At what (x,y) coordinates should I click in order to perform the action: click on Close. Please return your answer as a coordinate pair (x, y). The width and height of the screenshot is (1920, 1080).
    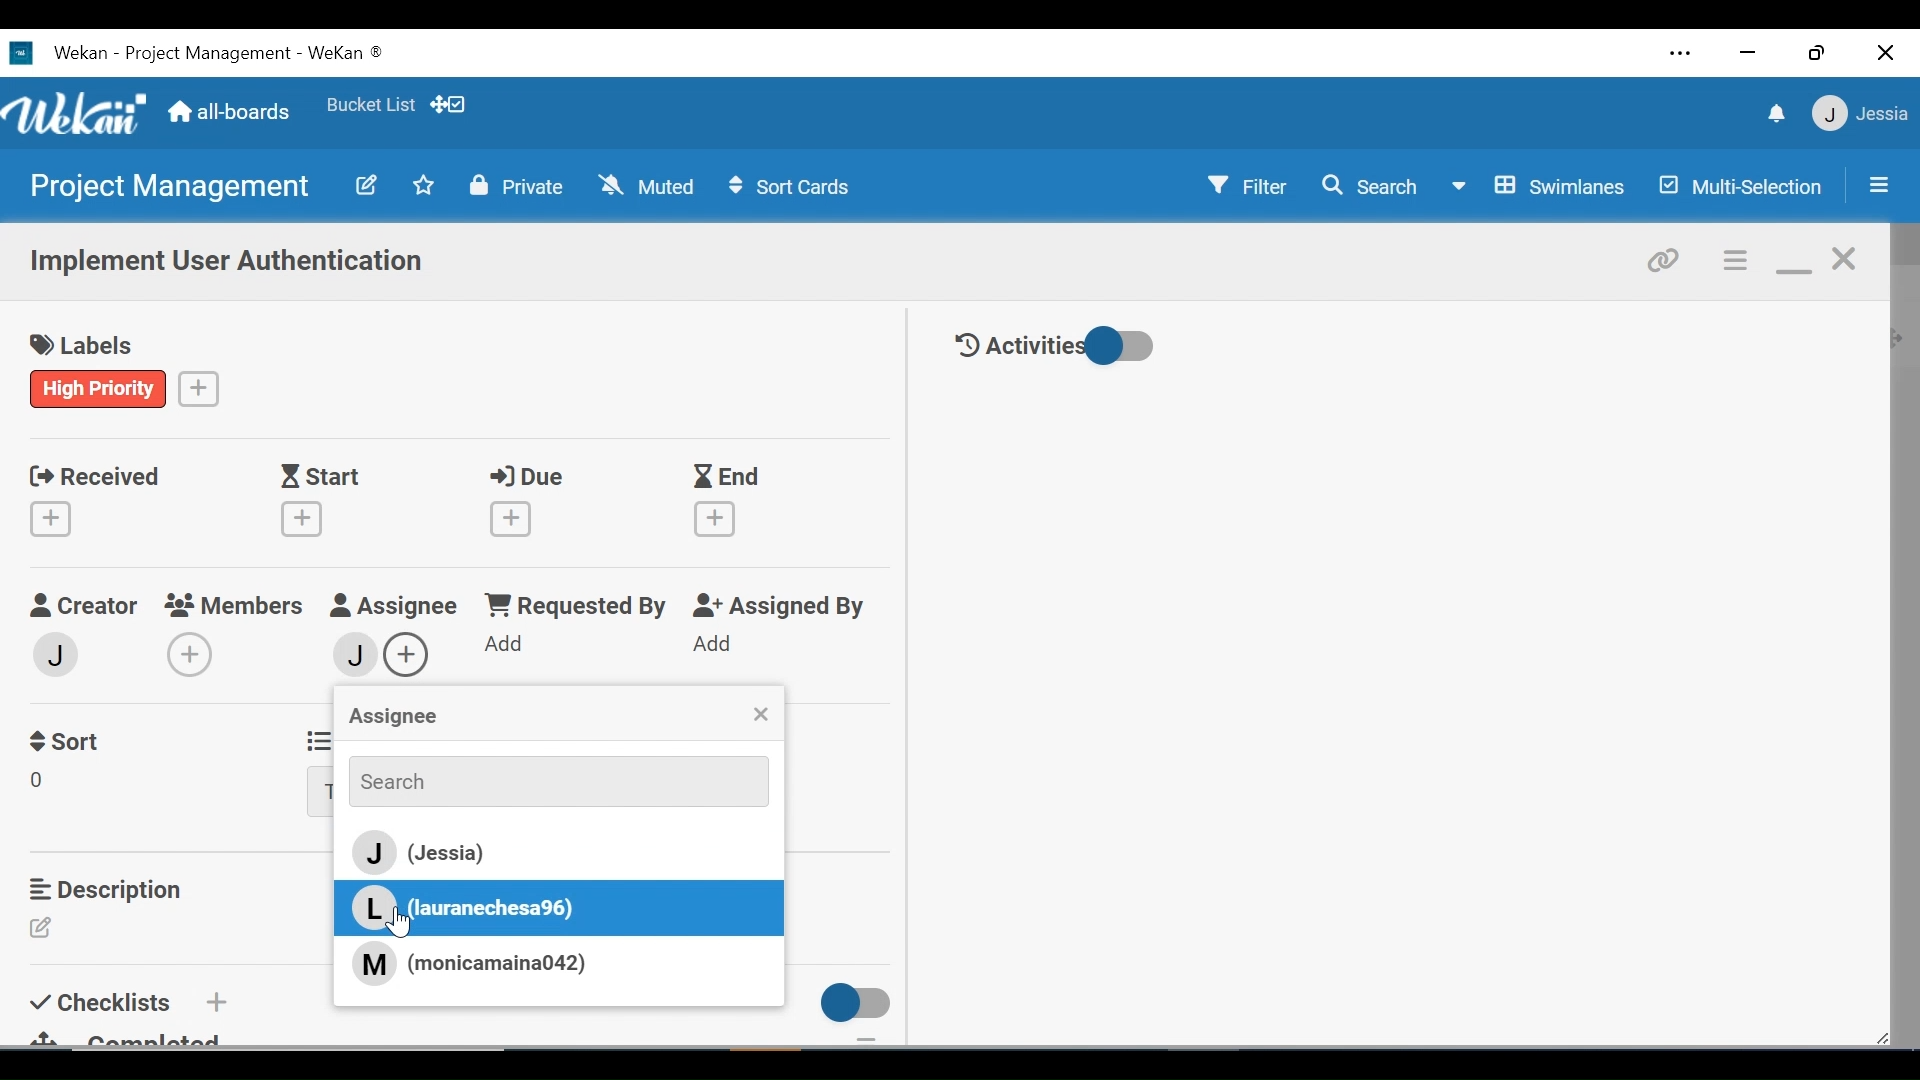
    Looking at the image, I should click on (760, 716).